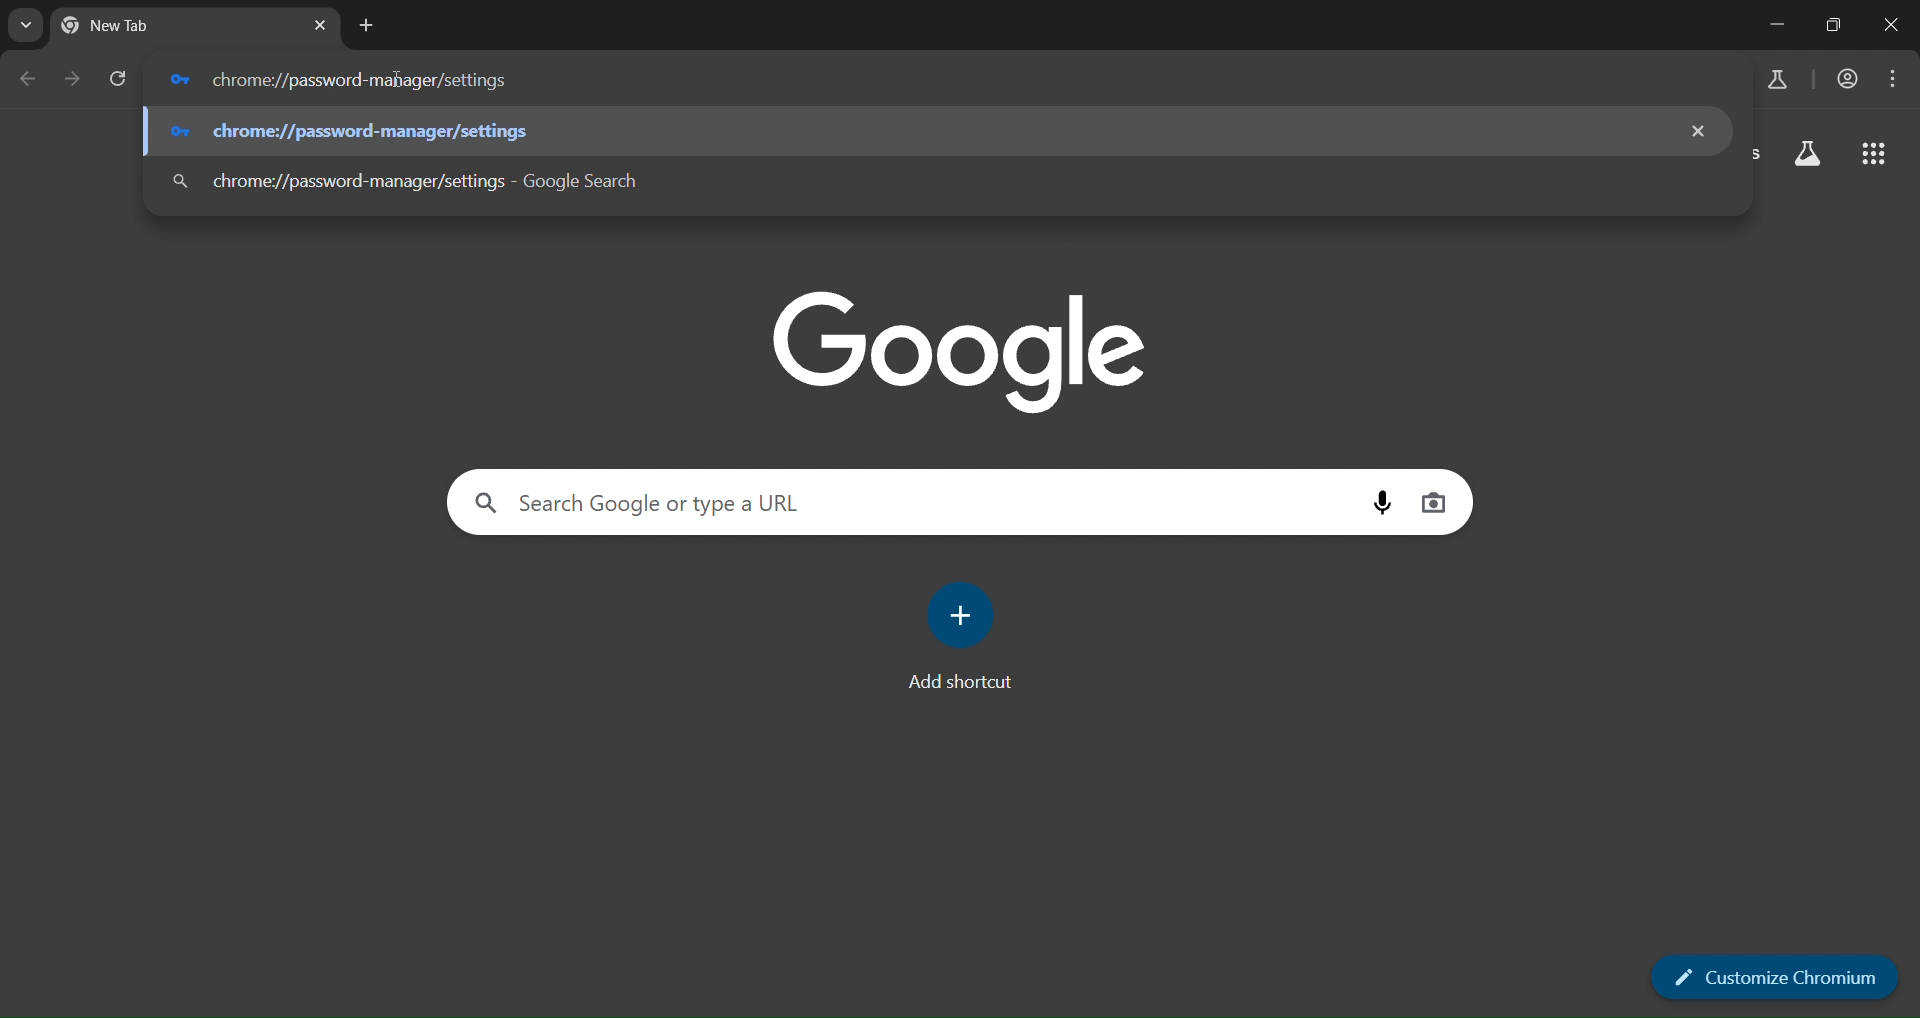 The image size is (1920, 1018). What do you see at coordinates (1893, 28) in the screenshot?
I see `close` at bounding box center [1893, 28].